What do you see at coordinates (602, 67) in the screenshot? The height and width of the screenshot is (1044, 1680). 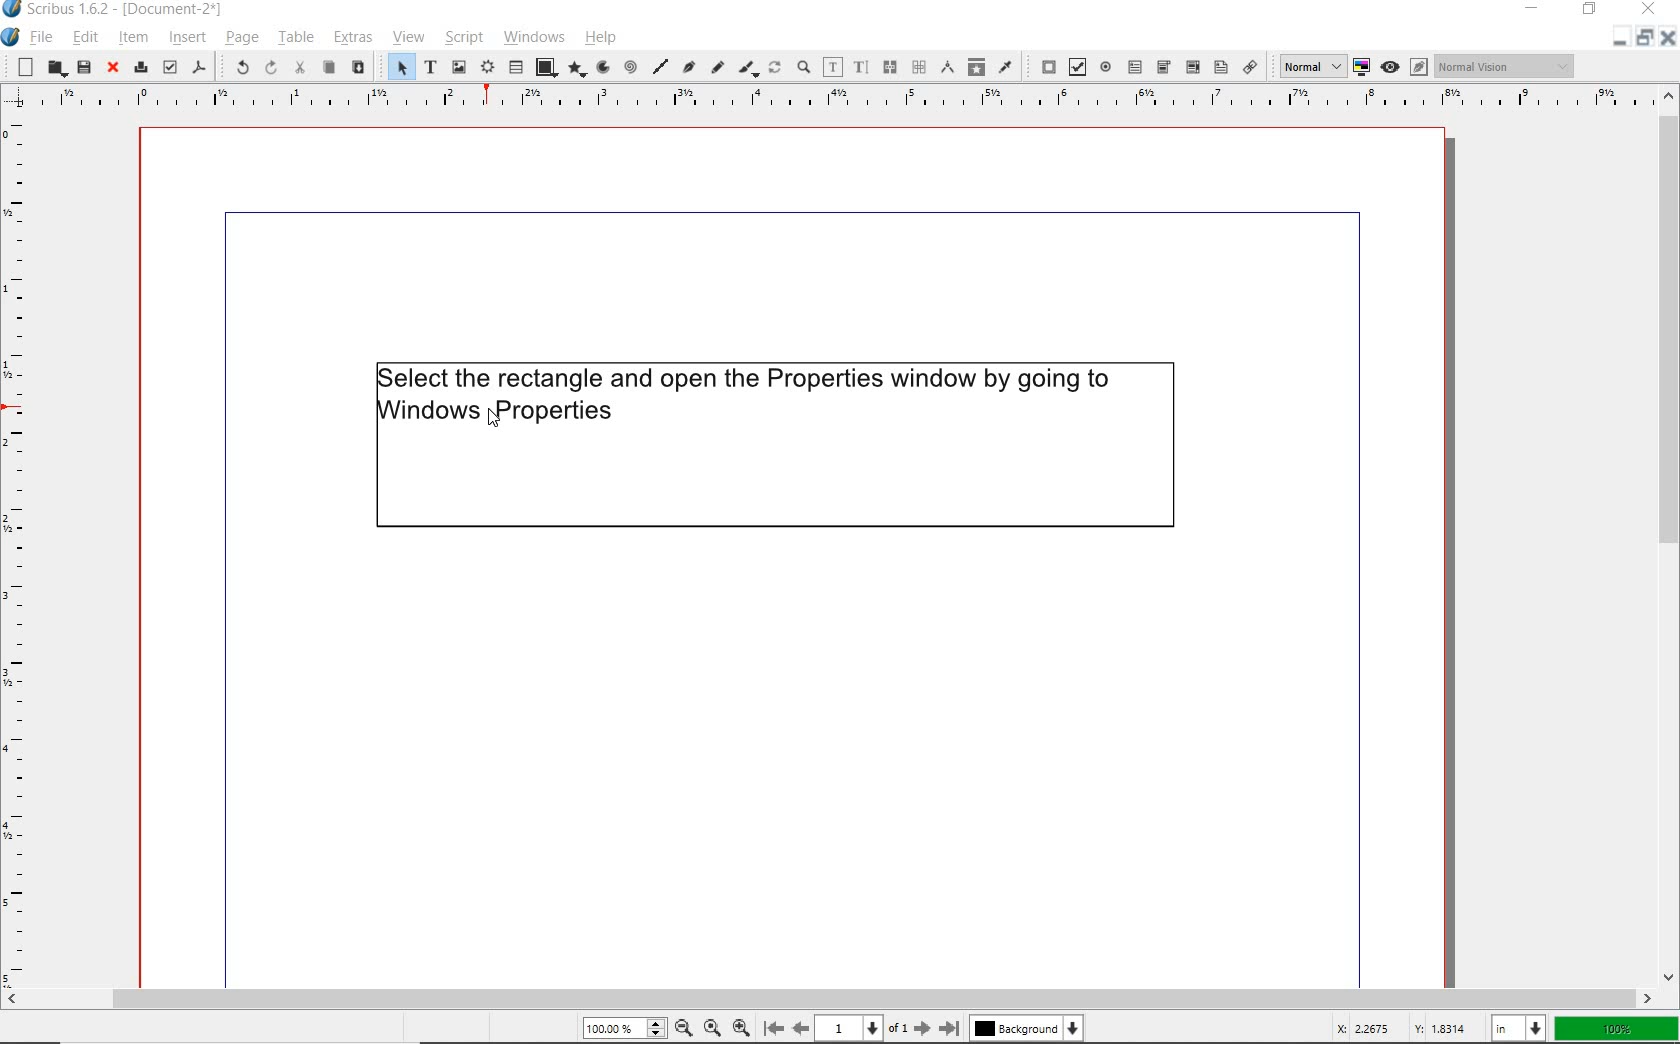 I see `arc` at bounding box center [602, 67].